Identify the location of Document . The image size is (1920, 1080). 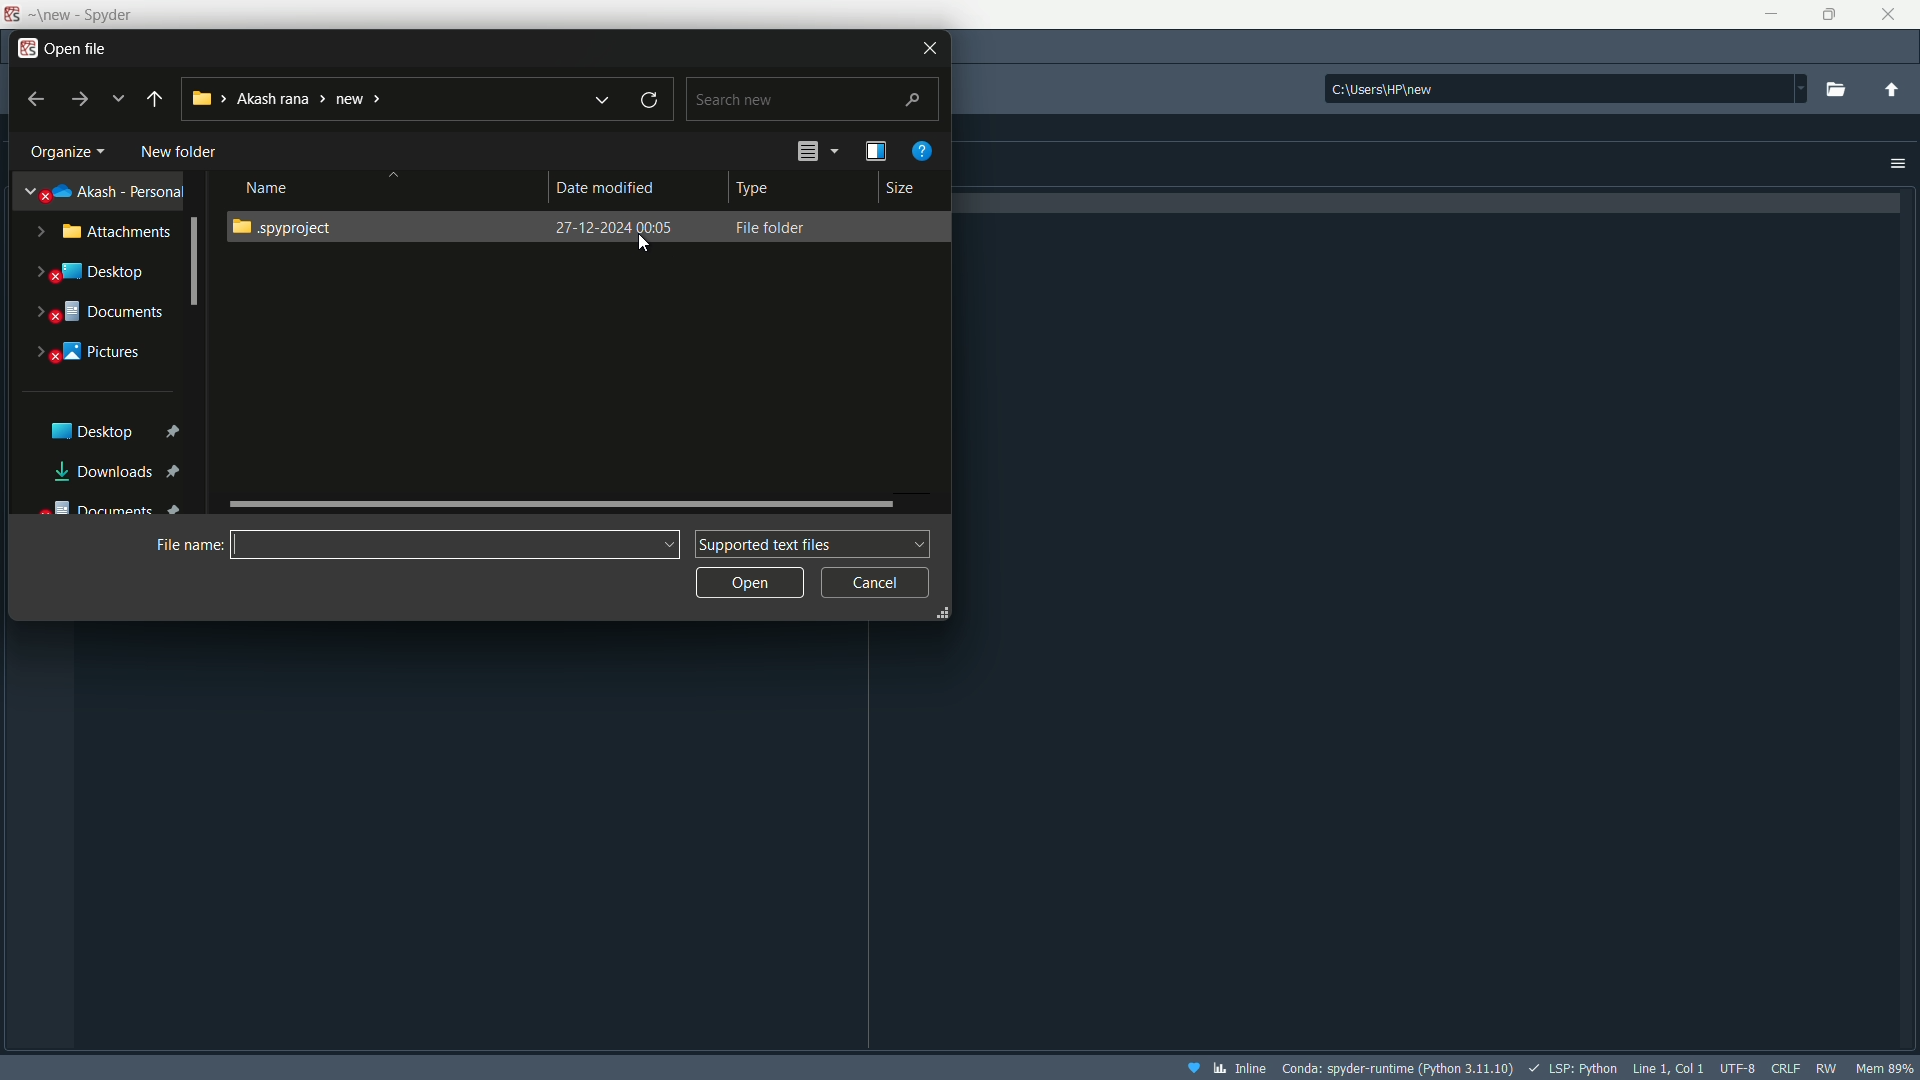
(107, 313).